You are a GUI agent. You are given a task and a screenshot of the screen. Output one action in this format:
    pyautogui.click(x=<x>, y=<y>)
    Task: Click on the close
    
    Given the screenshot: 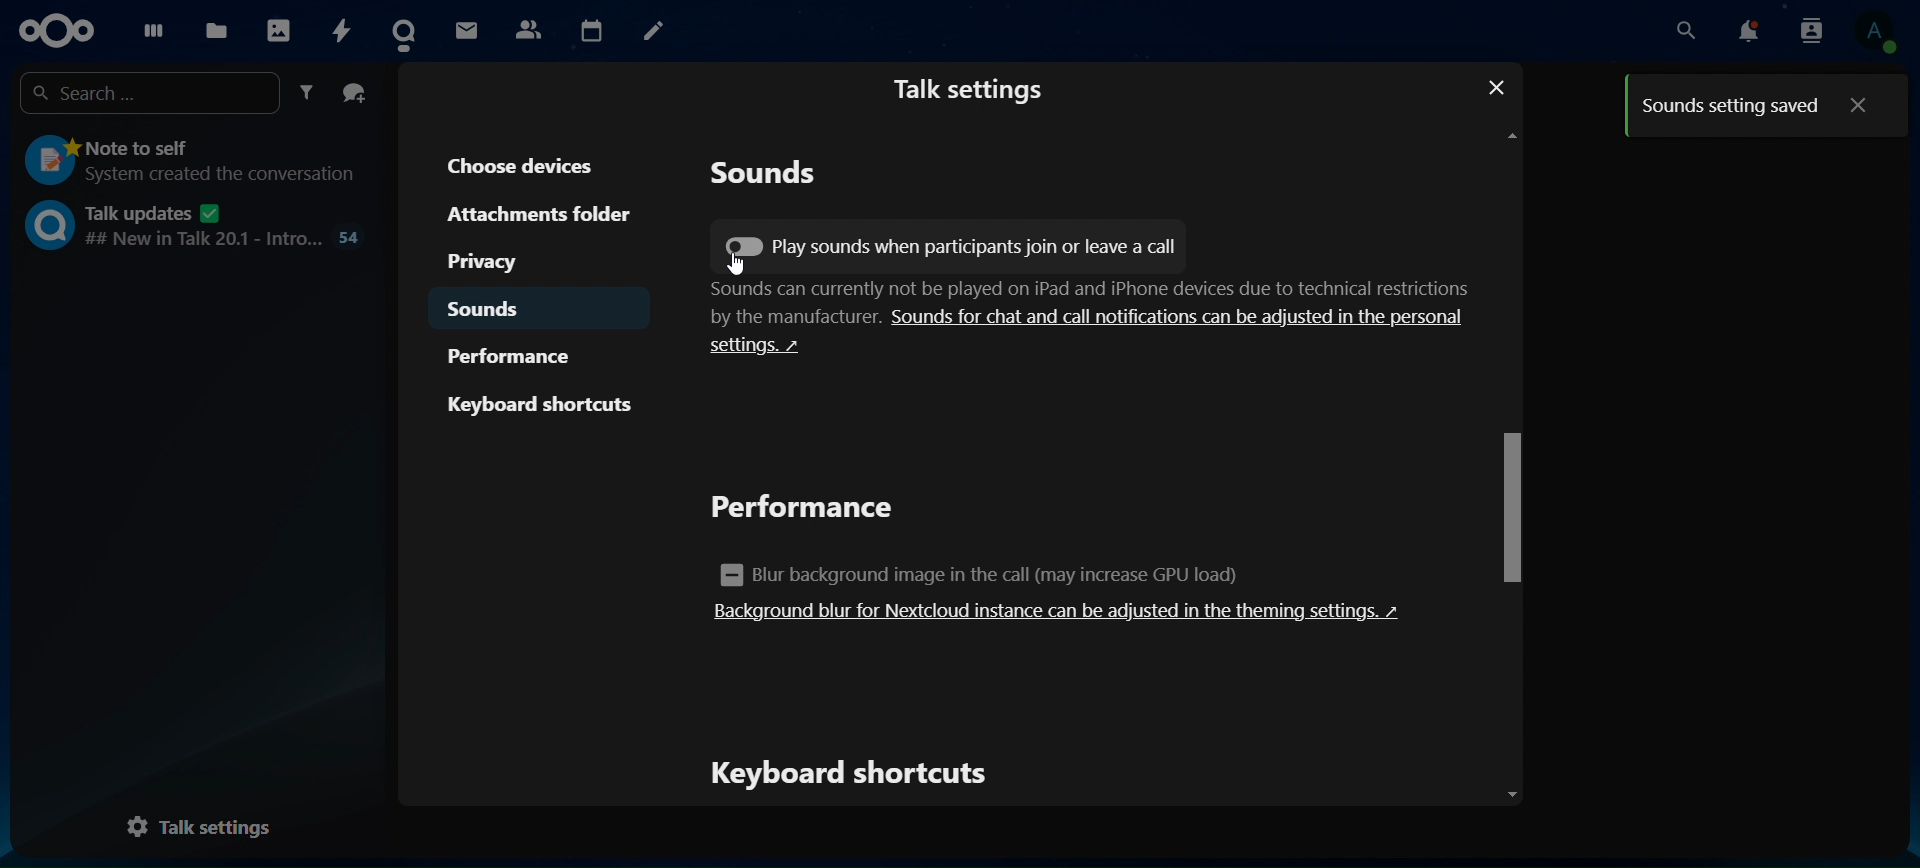 What is the action you would take?
    pyautogui.click(x=1502, y=86)
    